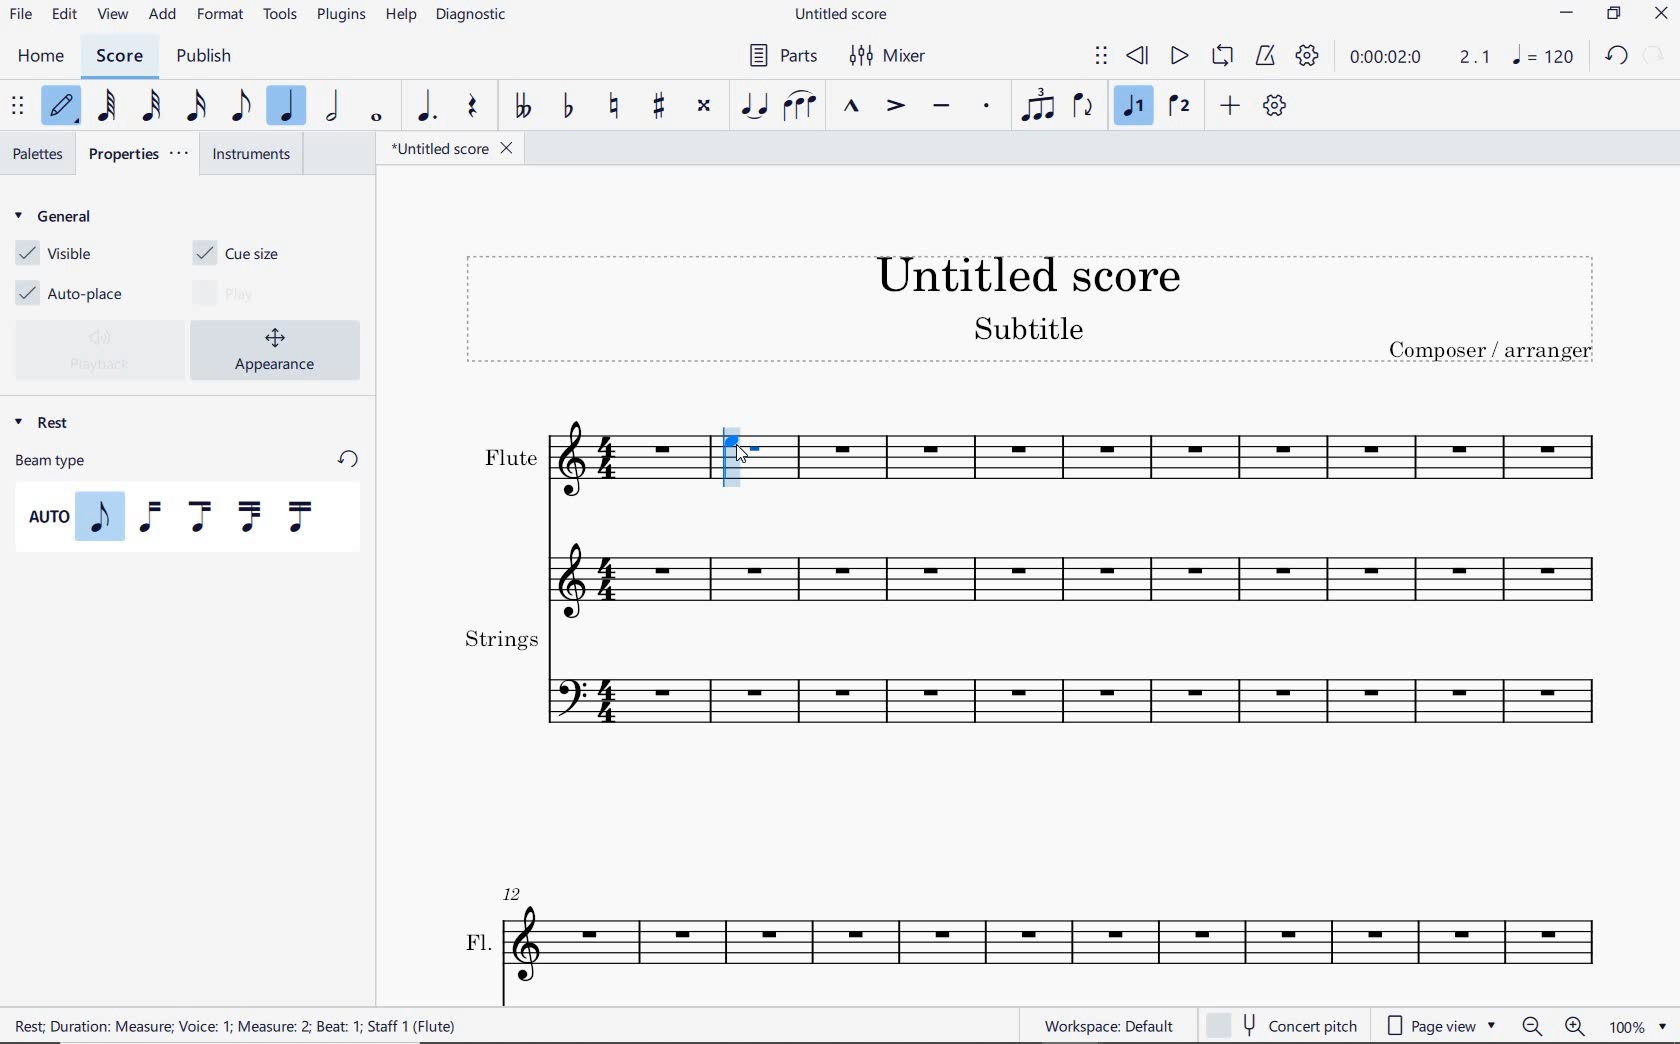  Describe the element at coordinates (1030, 682) in the screenshot. I see `strings` at that location.